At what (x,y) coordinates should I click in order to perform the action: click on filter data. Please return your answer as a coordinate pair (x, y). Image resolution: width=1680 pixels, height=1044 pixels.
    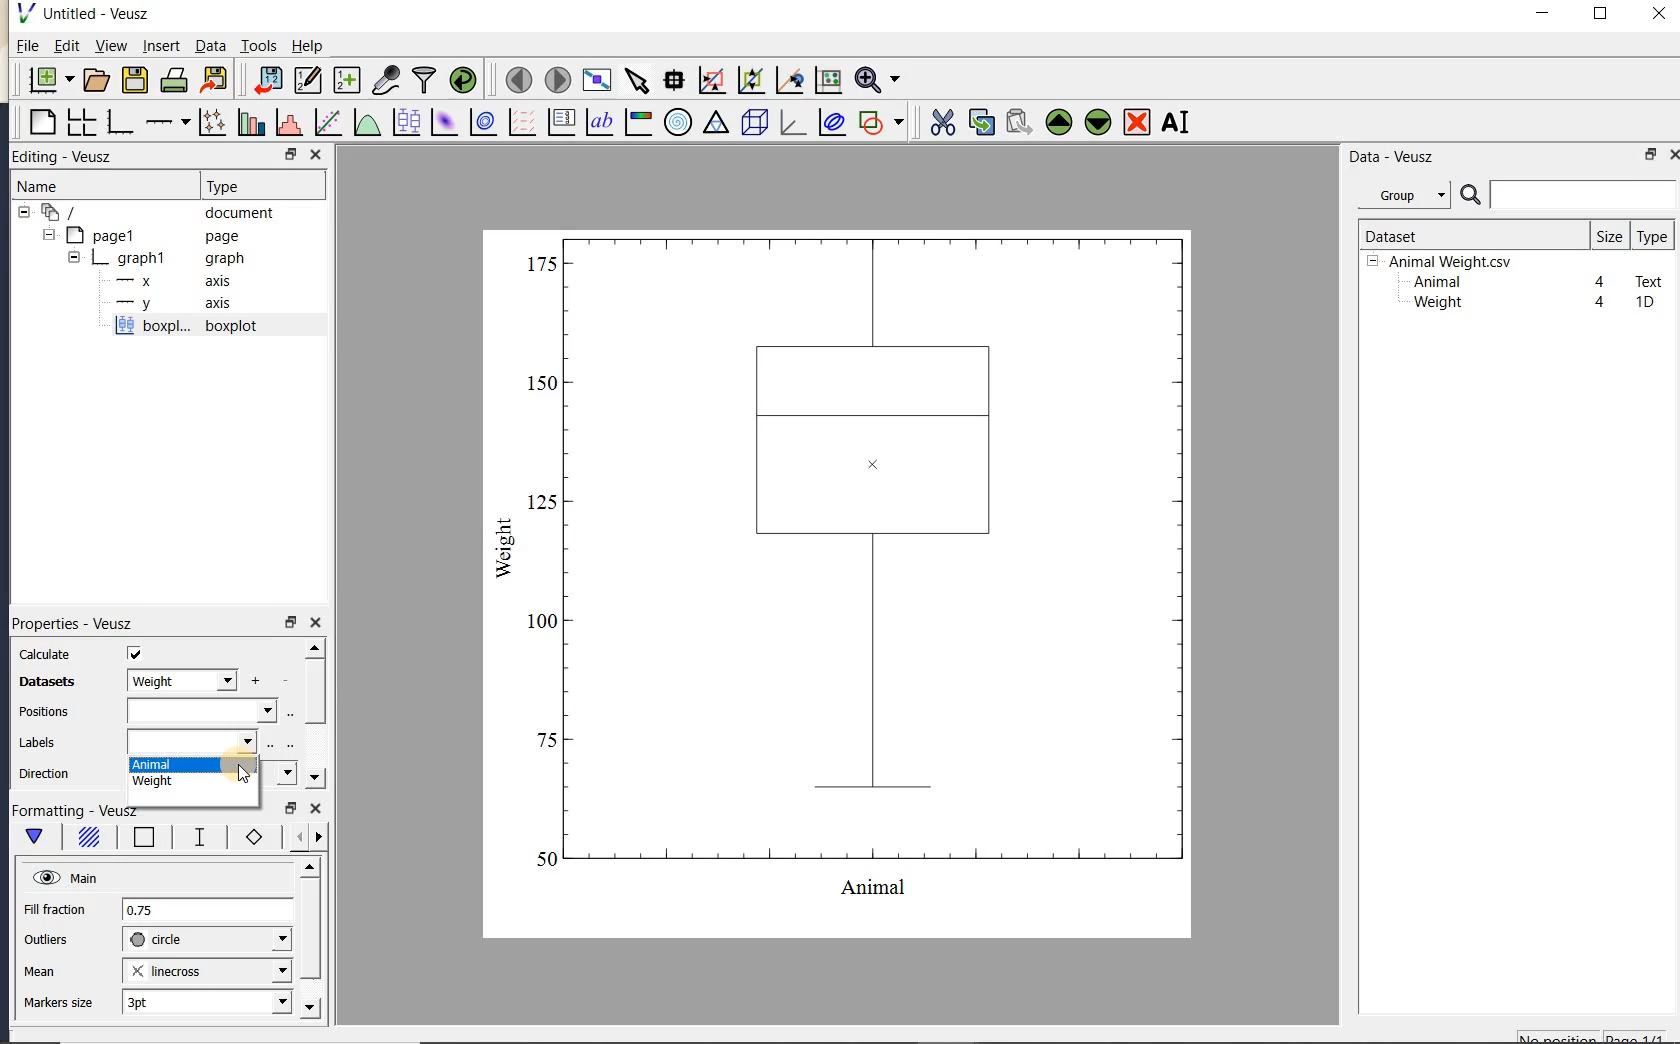
    Looking at the image, I should click on (425, 78).